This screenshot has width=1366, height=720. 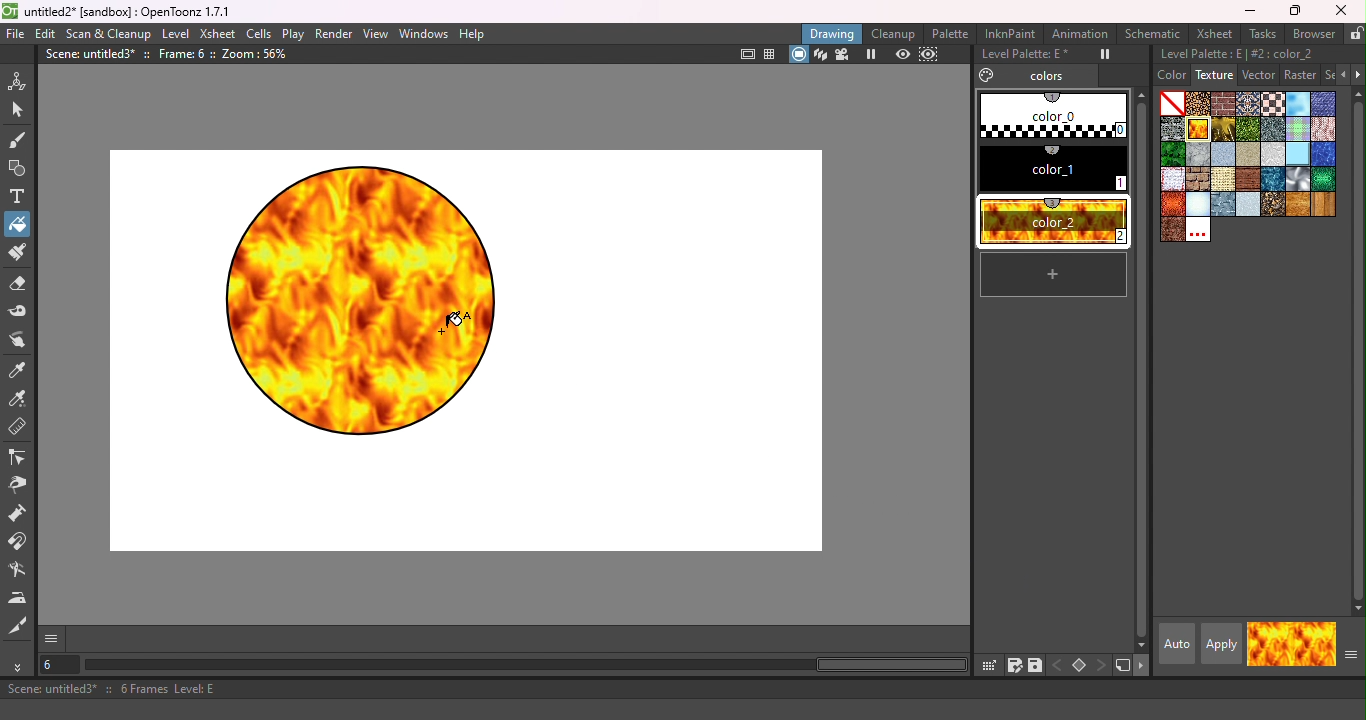 I want to click on Help, so click(x=472, y=34).